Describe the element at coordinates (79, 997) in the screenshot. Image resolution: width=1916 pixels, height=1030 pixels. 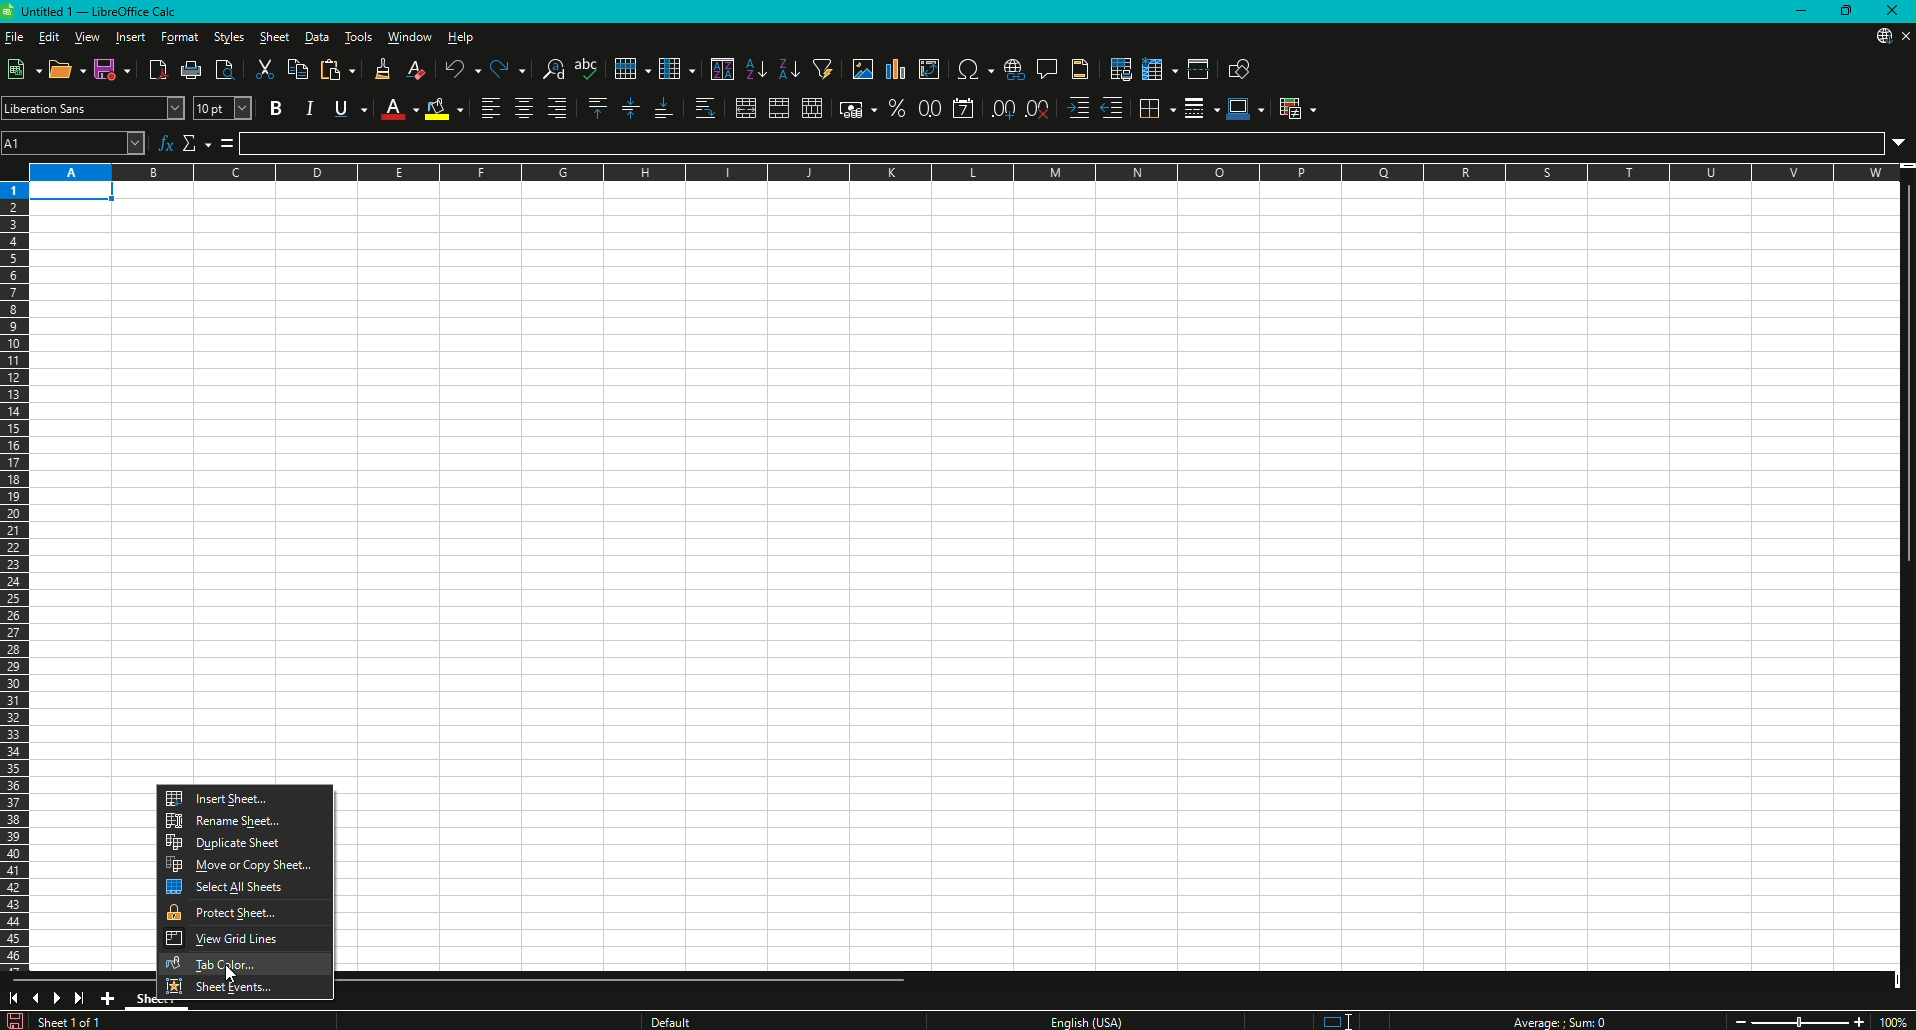
I see `Scroll to last sheet` at that location.